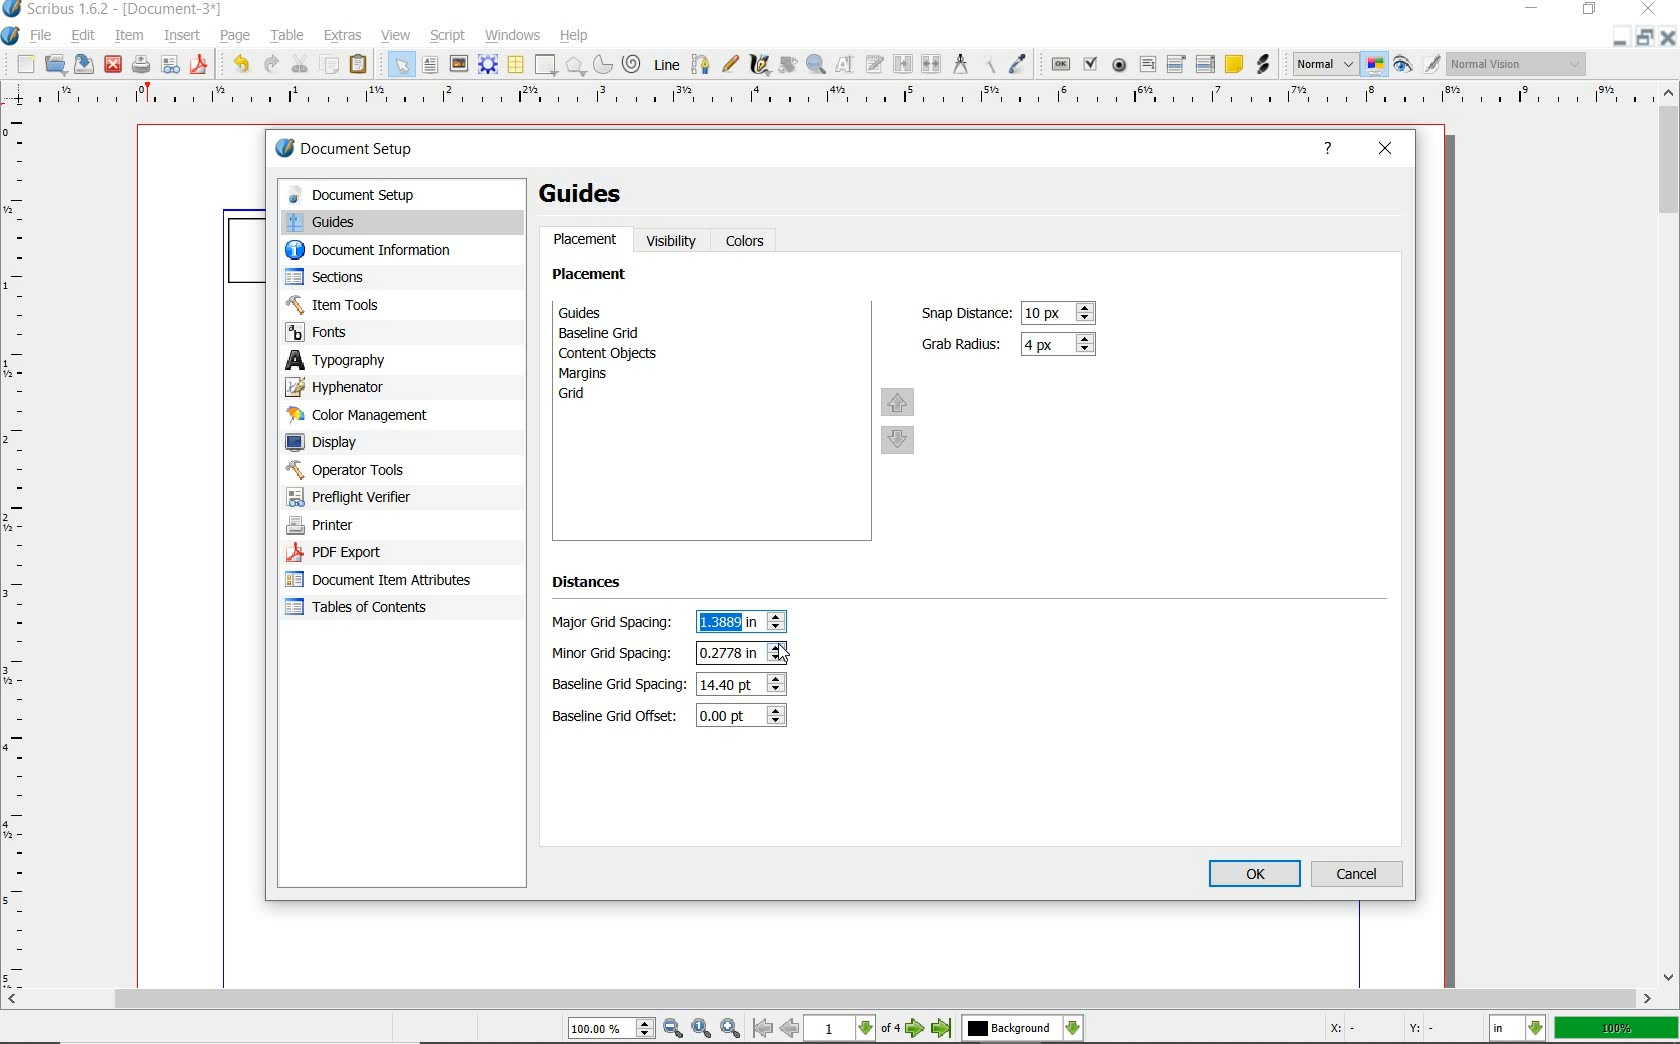 The image size is (1680, 1044). What do you see at coordinates (513, 34) in the screenshot?
I see `windows` at bounding box center [513, 34].